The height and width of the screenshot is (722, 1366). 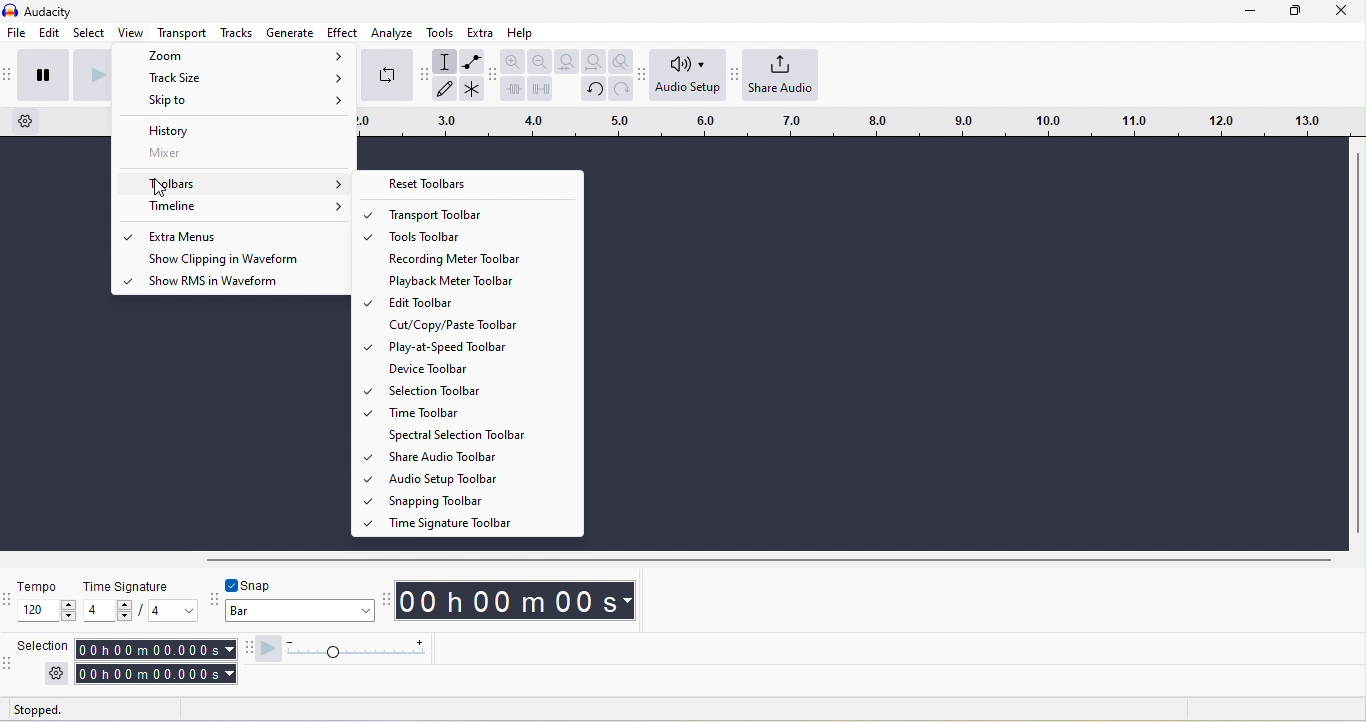 I want to click on fit selection to width, so click(x=567, y=61).